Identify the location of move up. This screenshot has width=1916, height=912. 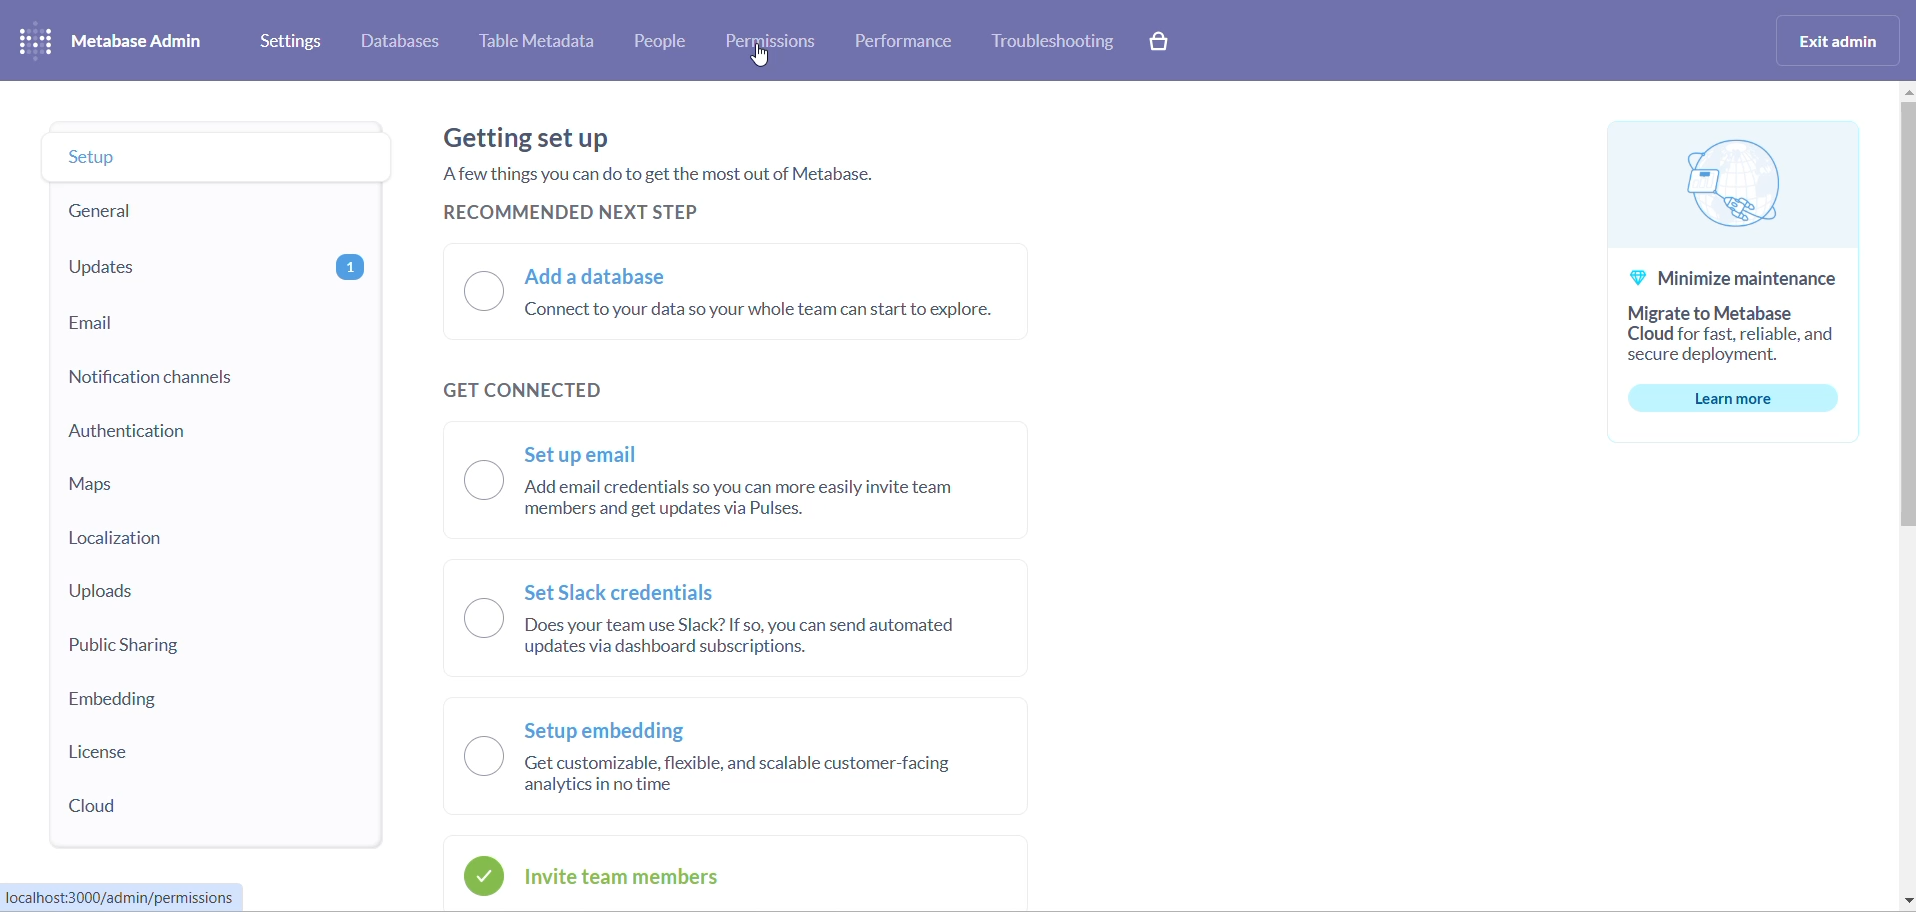
(1904, 94).